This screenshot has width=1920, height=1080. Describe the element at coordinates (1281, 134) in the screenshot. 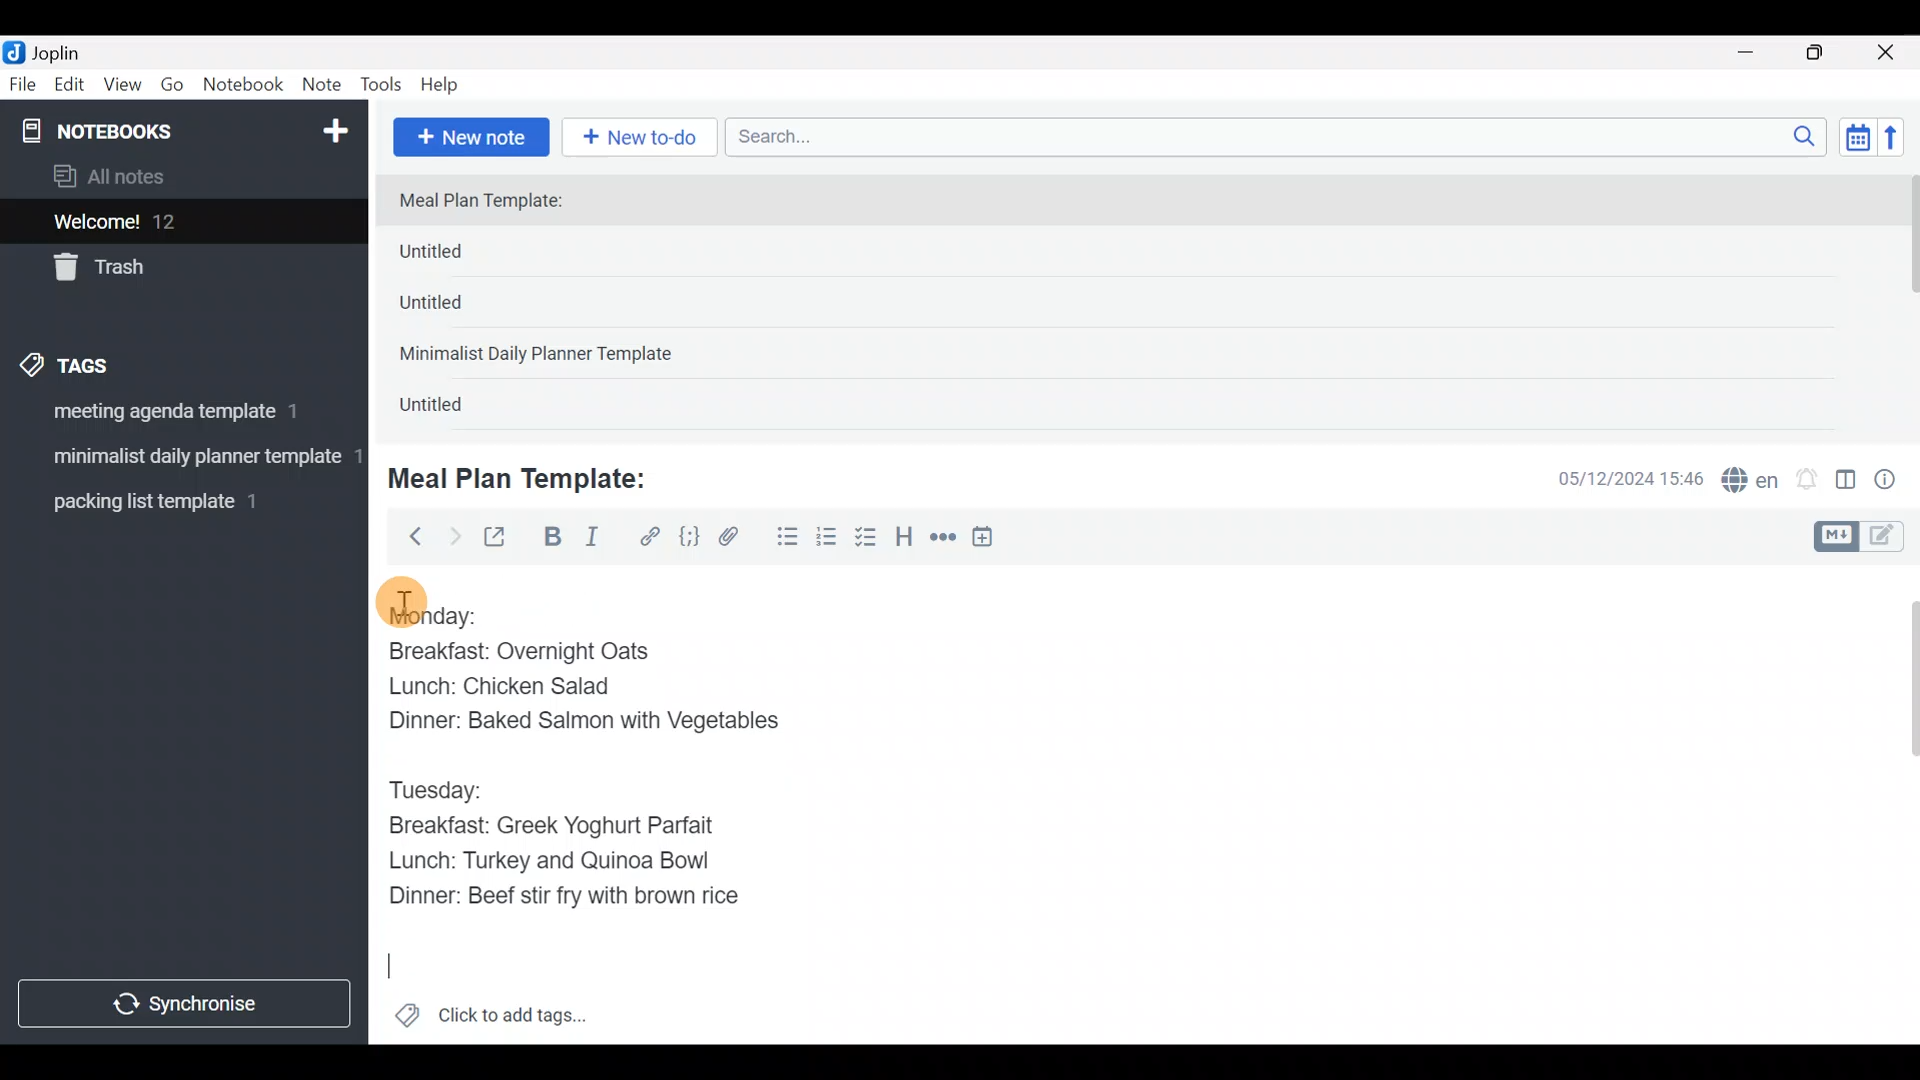

I see `Search bar` at that location.